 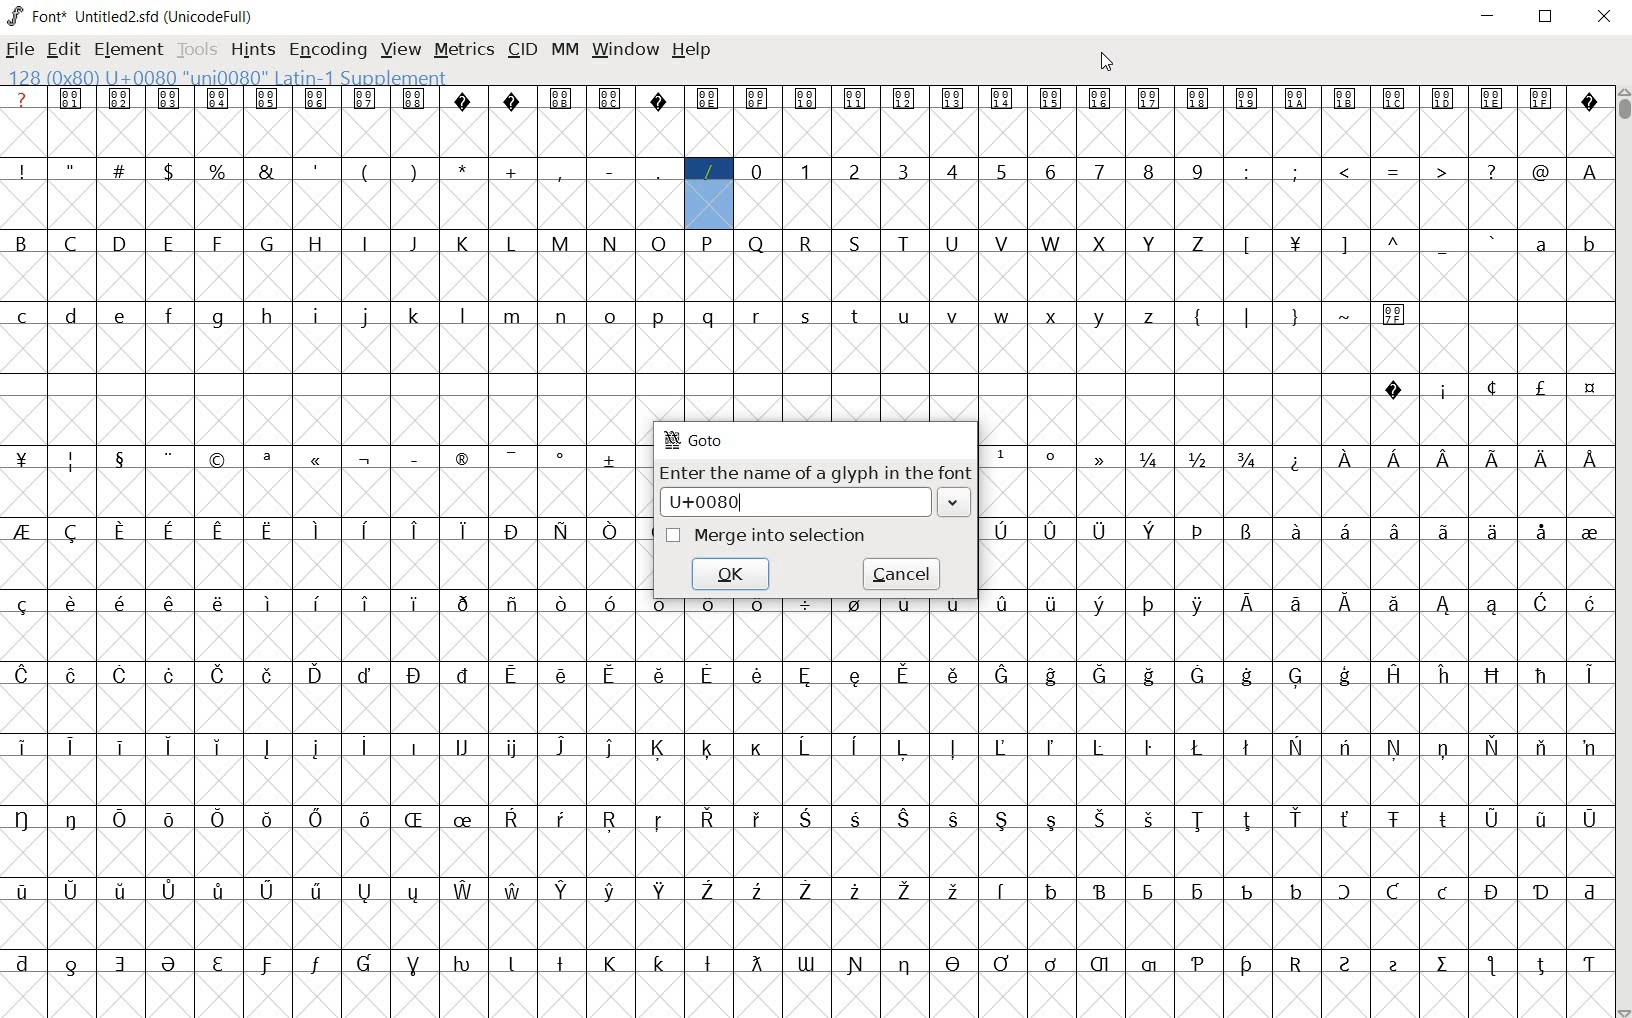 I want to click on glyph, so click(x=1248, y=317).